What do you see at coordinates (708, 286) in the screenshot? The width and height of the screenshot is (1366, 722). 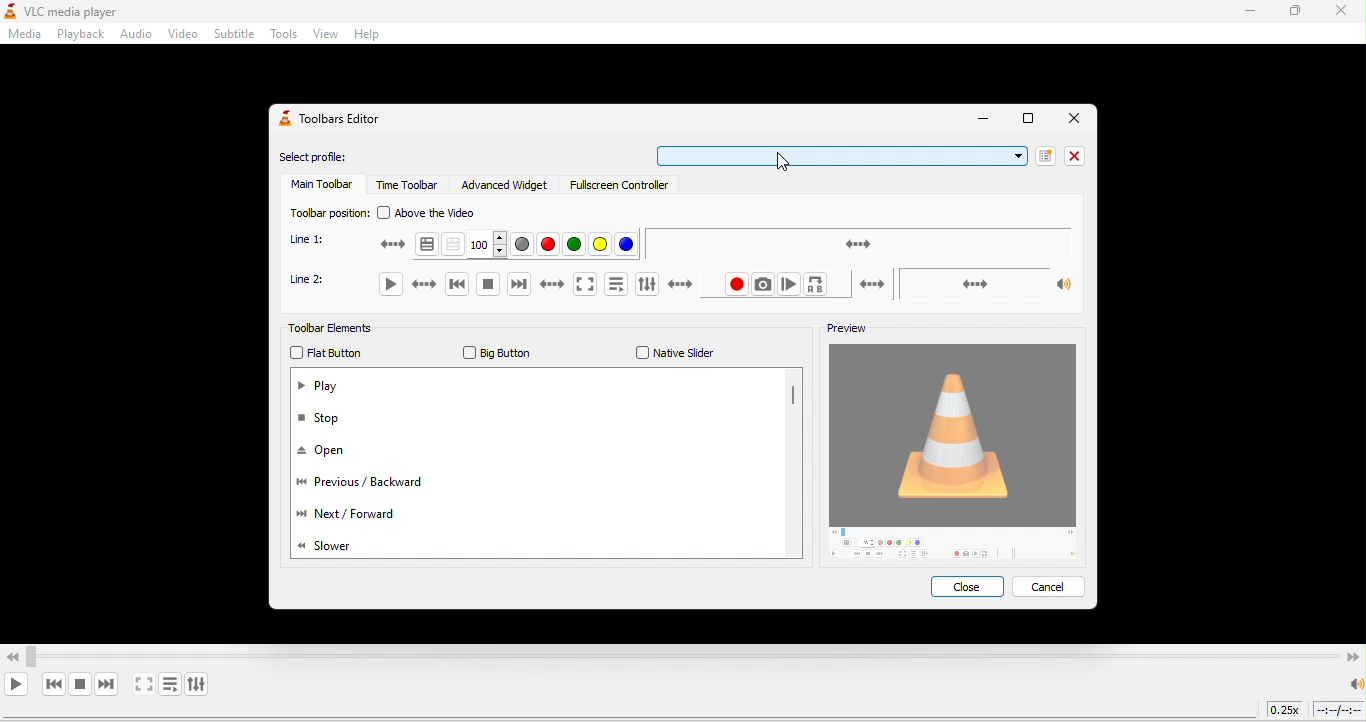 I see `record` at bounding box center [708, 286].